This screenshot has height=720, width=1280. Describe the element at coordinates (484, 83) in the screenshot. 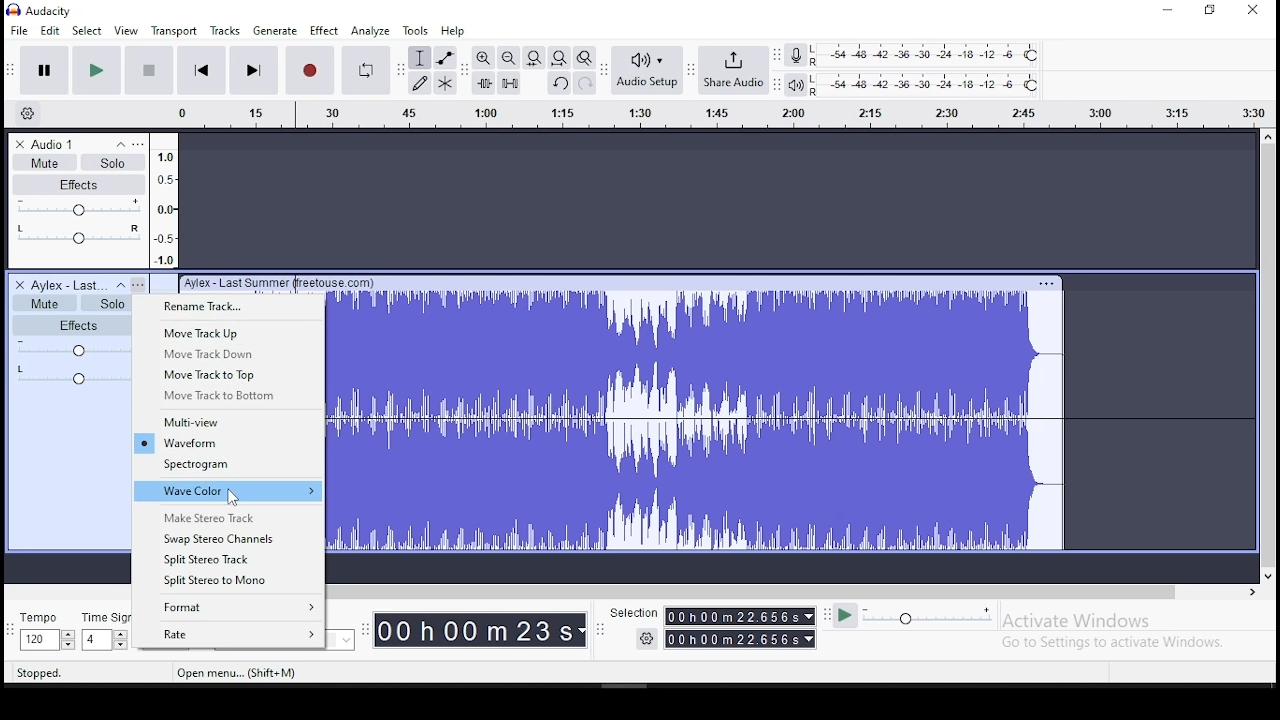

I see `trim audio outside selection` at that location.